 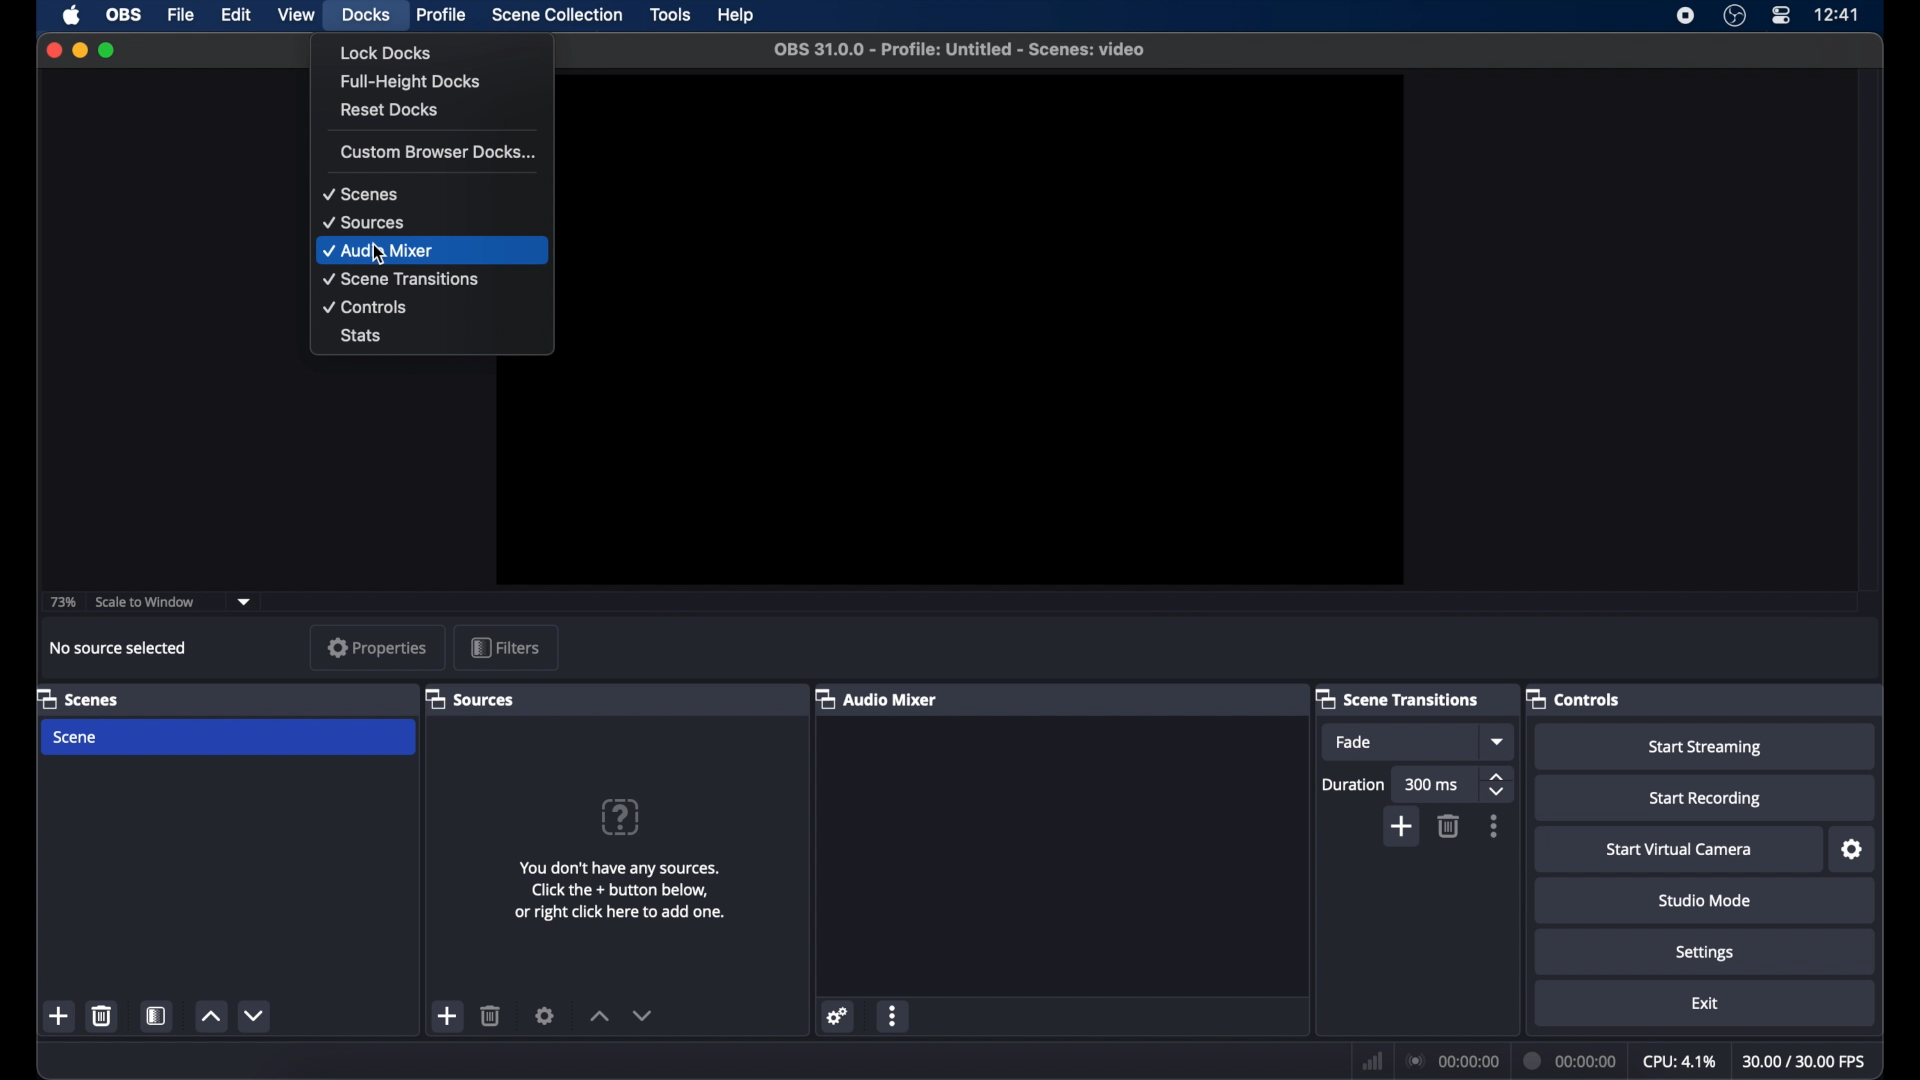 I want to click on scene filters, so click(x=157, y=1015).